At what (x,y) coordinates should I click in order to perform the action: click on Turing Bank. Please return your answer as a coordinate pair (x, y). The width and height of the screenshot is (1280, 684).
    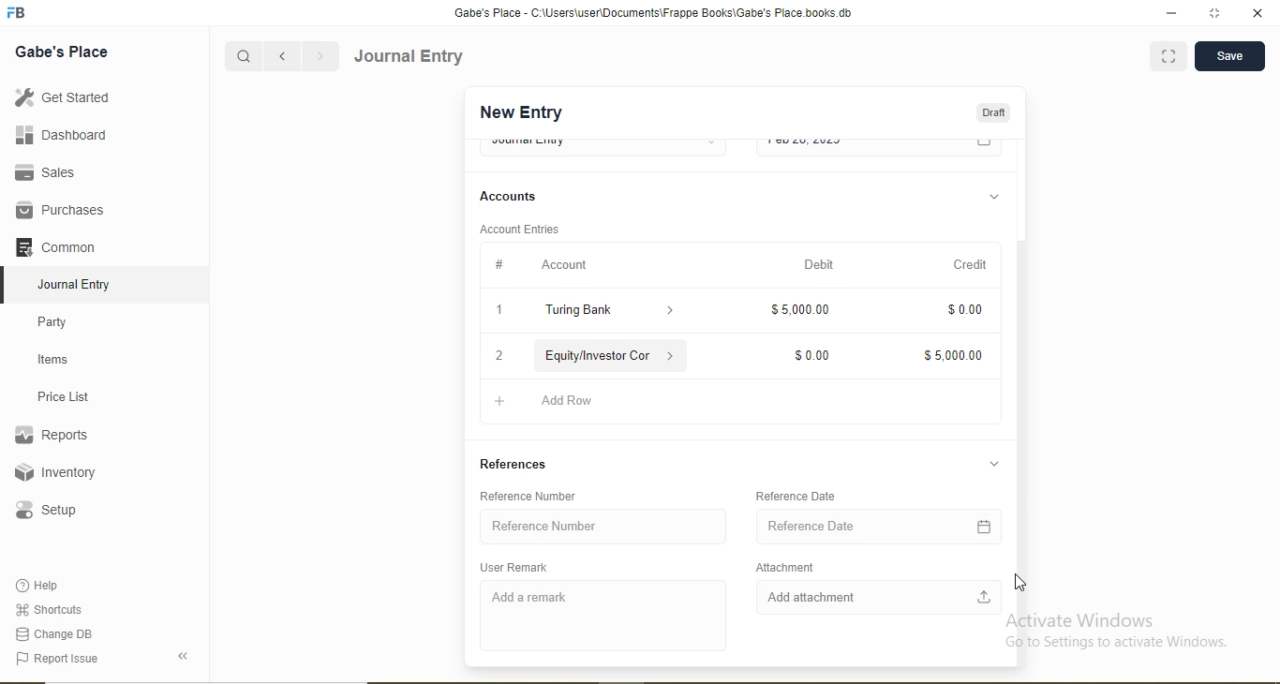
    Looking at the image, I should click on (579, 311).